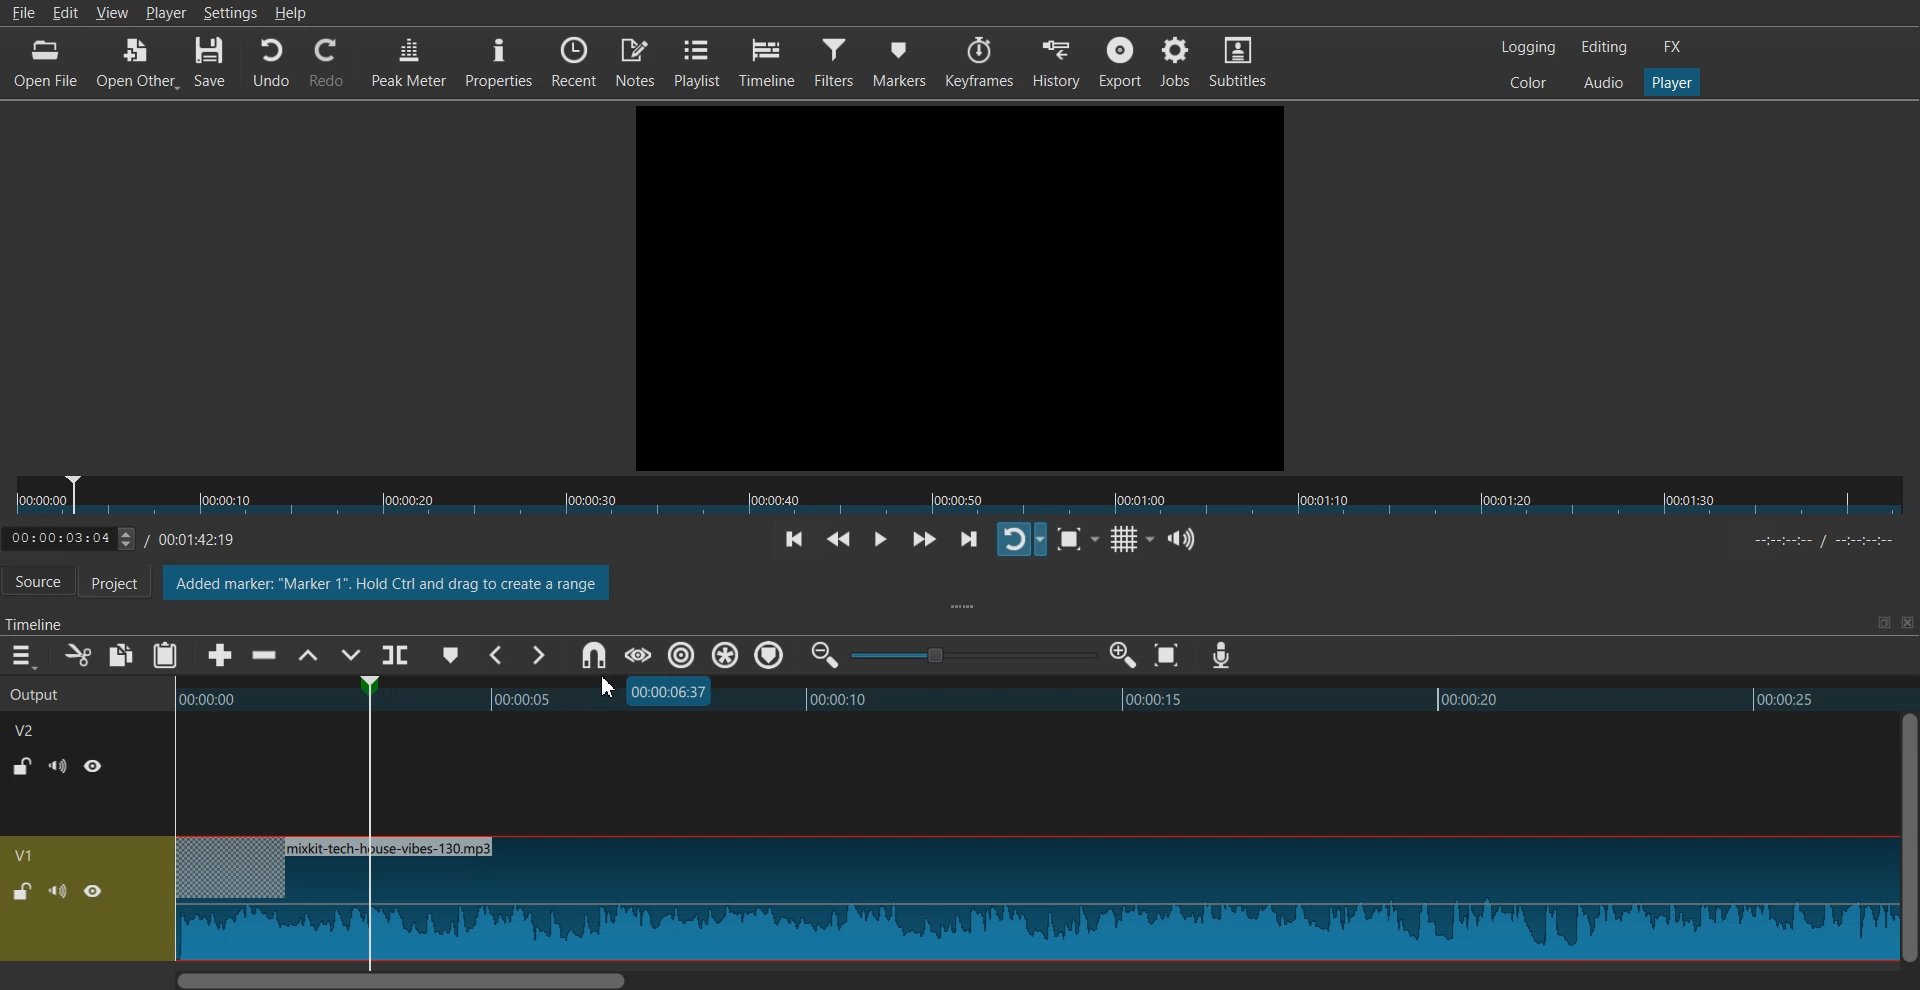 This screenshot has width=1920, height=990. What do you see at coordinates (1120, 61) in the screenshot?
I see `Export` at bounding box center [1120, 61].